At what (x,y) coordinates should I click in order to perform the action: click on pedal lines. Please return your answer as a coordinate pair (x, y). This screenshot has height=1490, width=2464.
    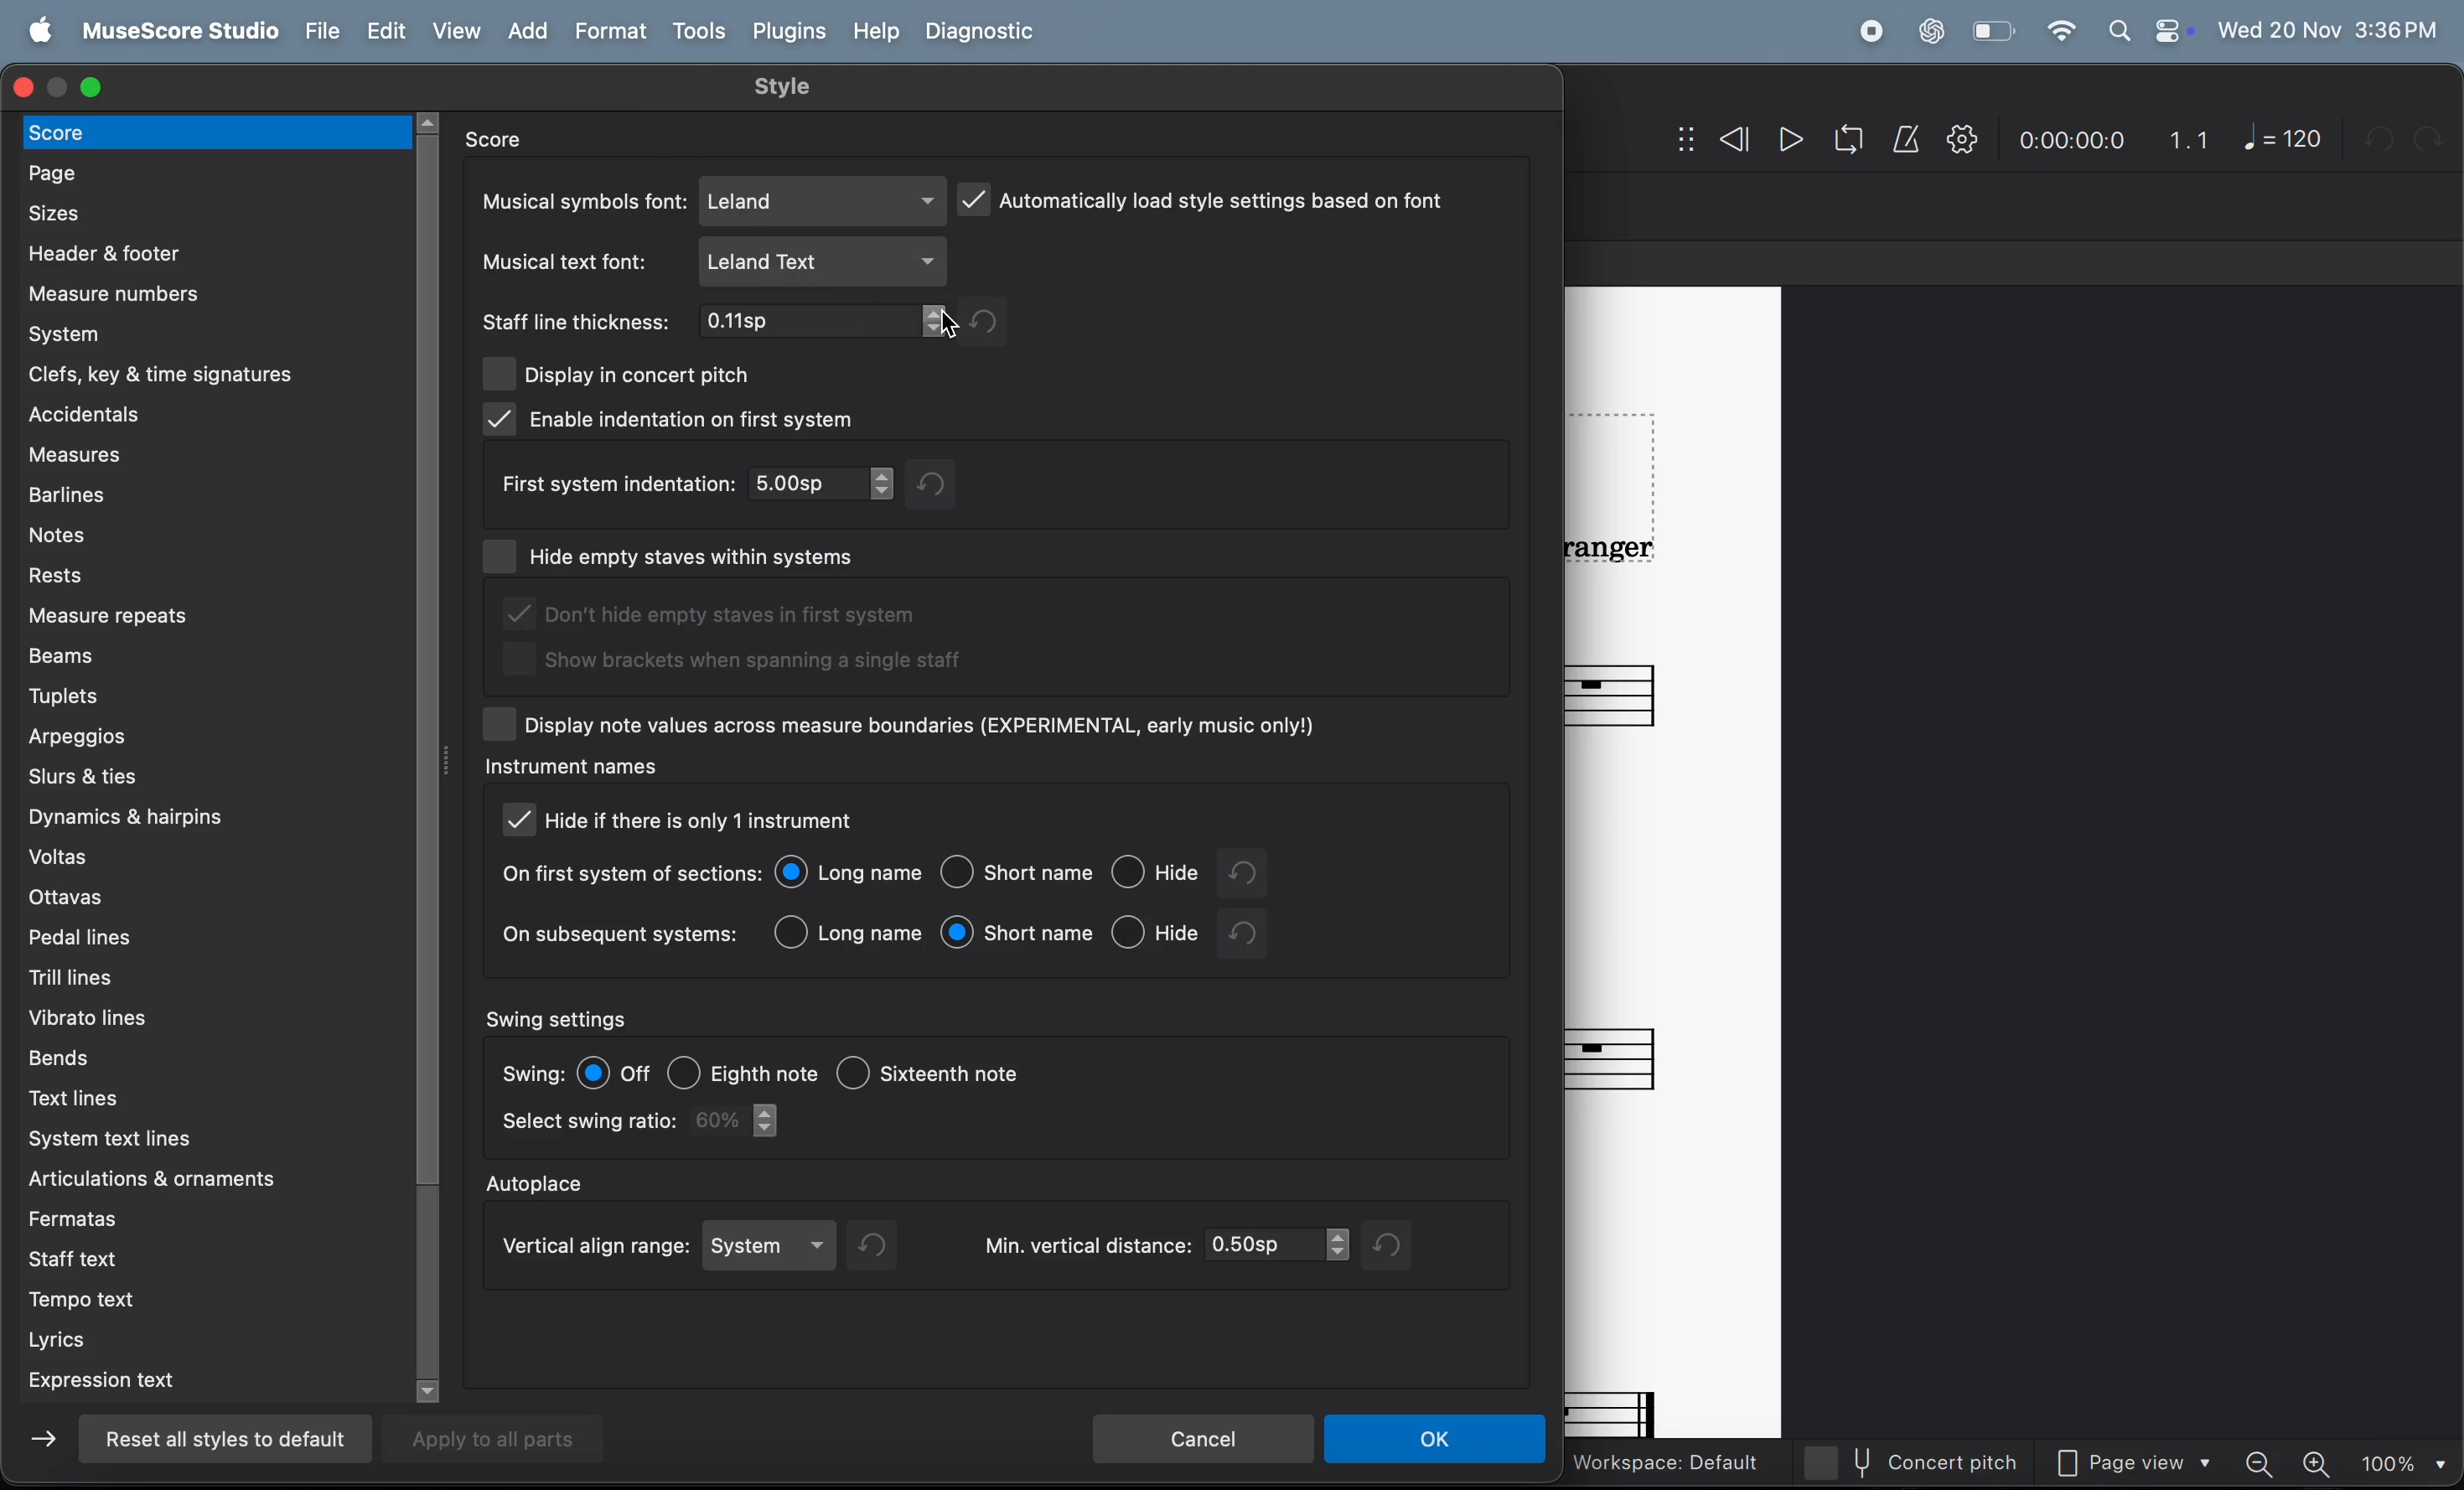
    Looking at the image, I should click on (190, 936).